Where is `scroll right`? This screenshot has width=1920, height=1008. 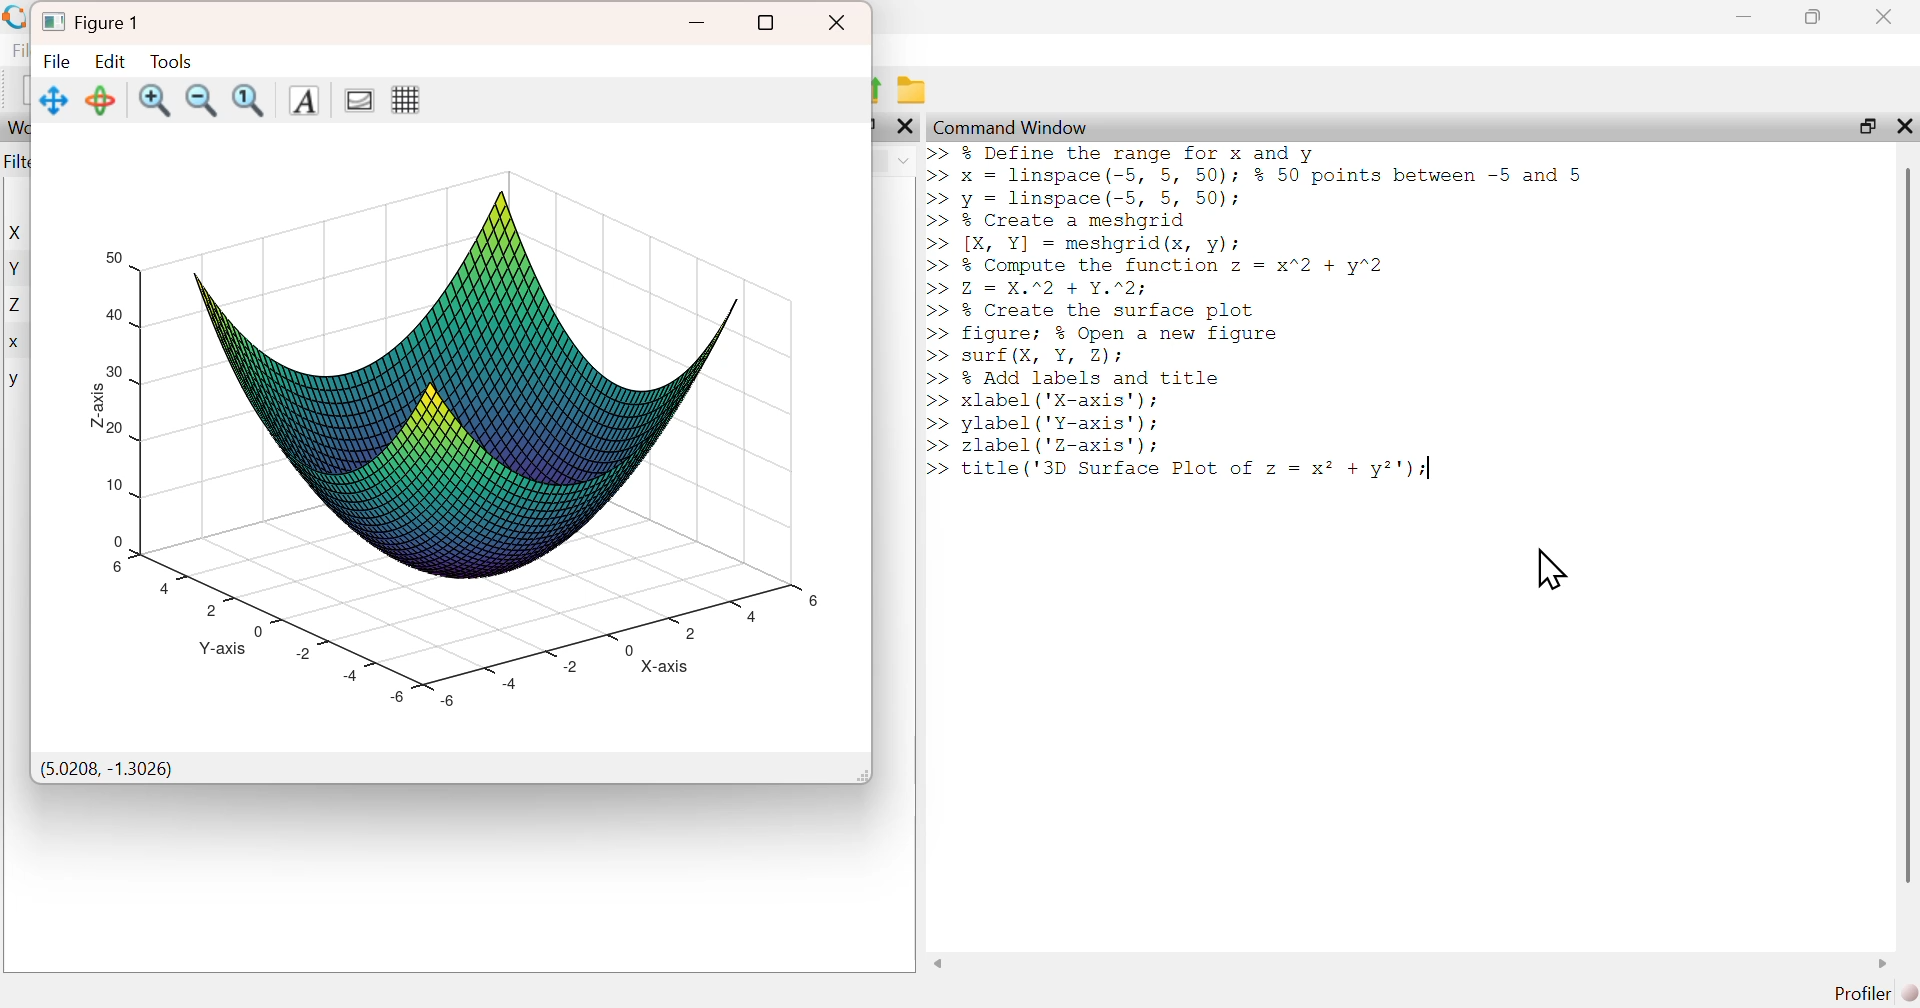
scroll right is located at coordinates (1884, 963).